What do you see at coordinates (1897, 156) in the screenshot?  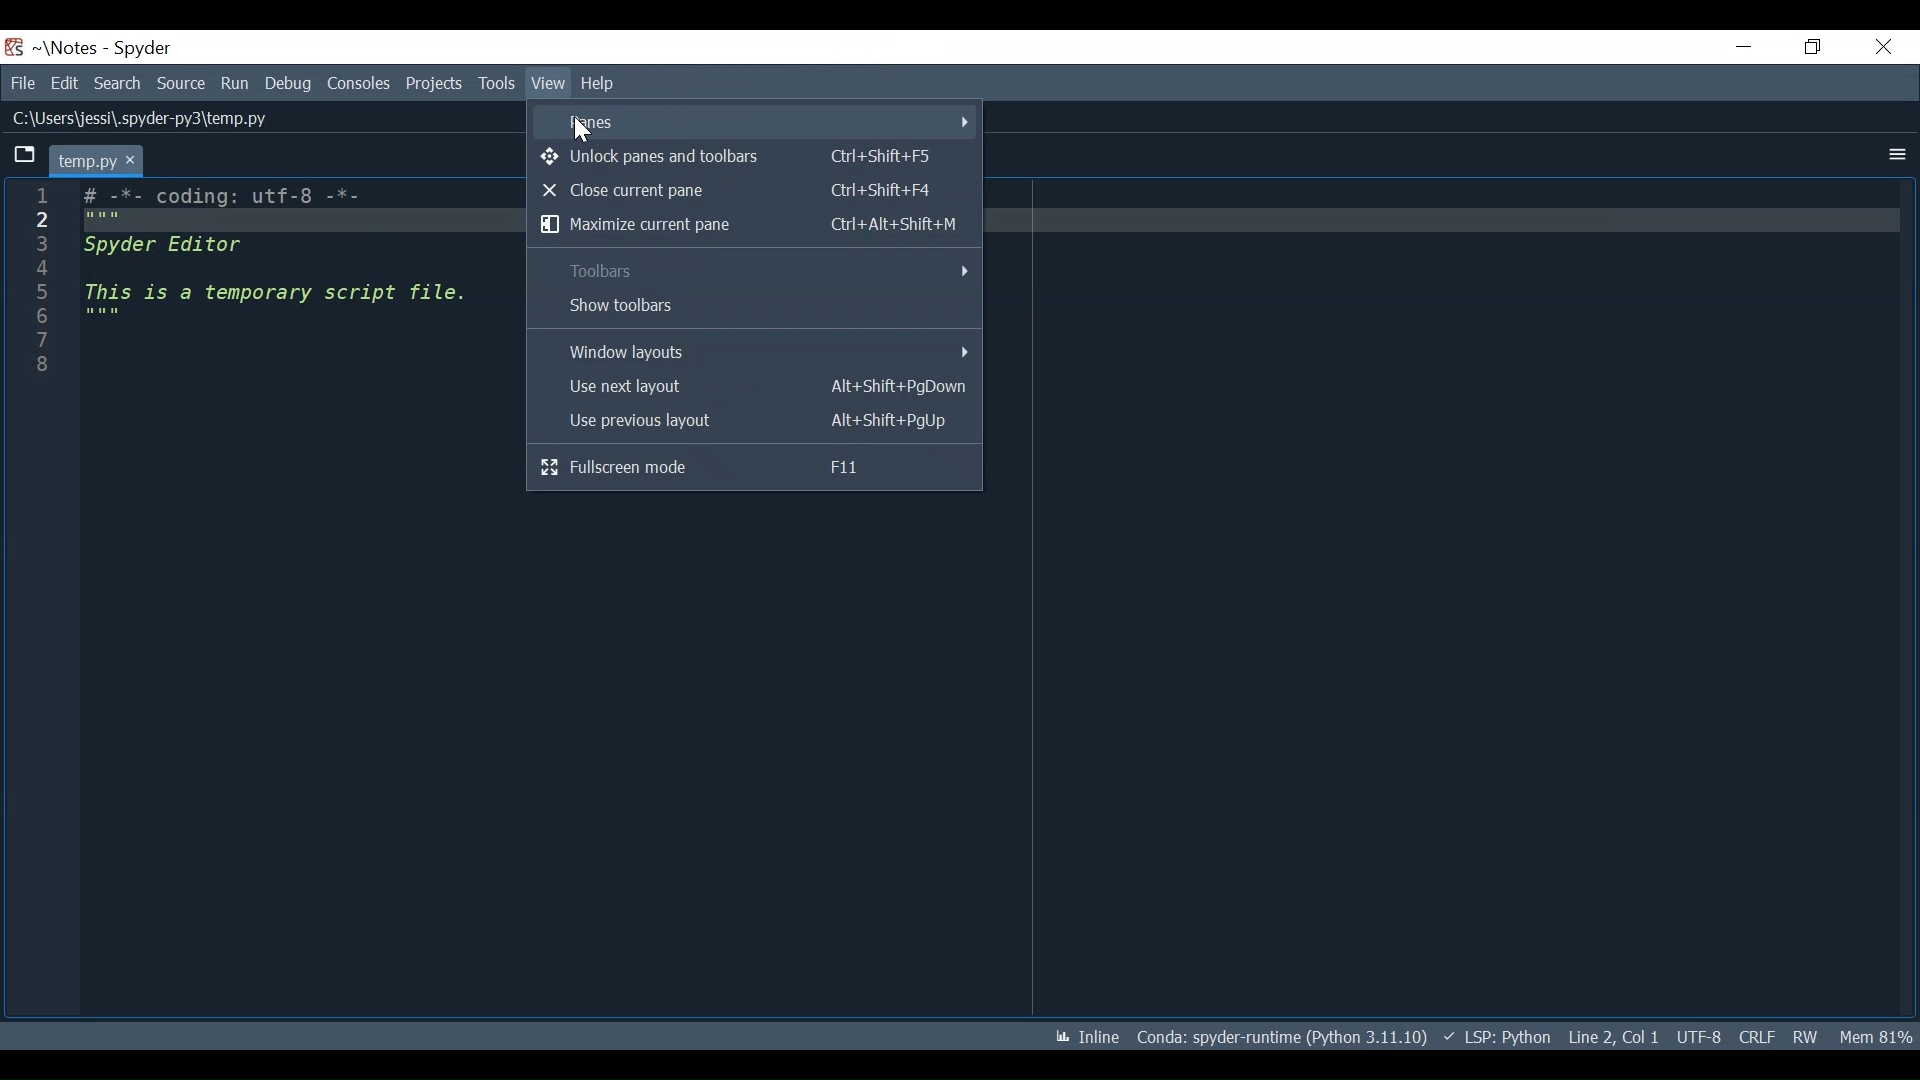 I see `More Options` at bounding box center [1897, 156].